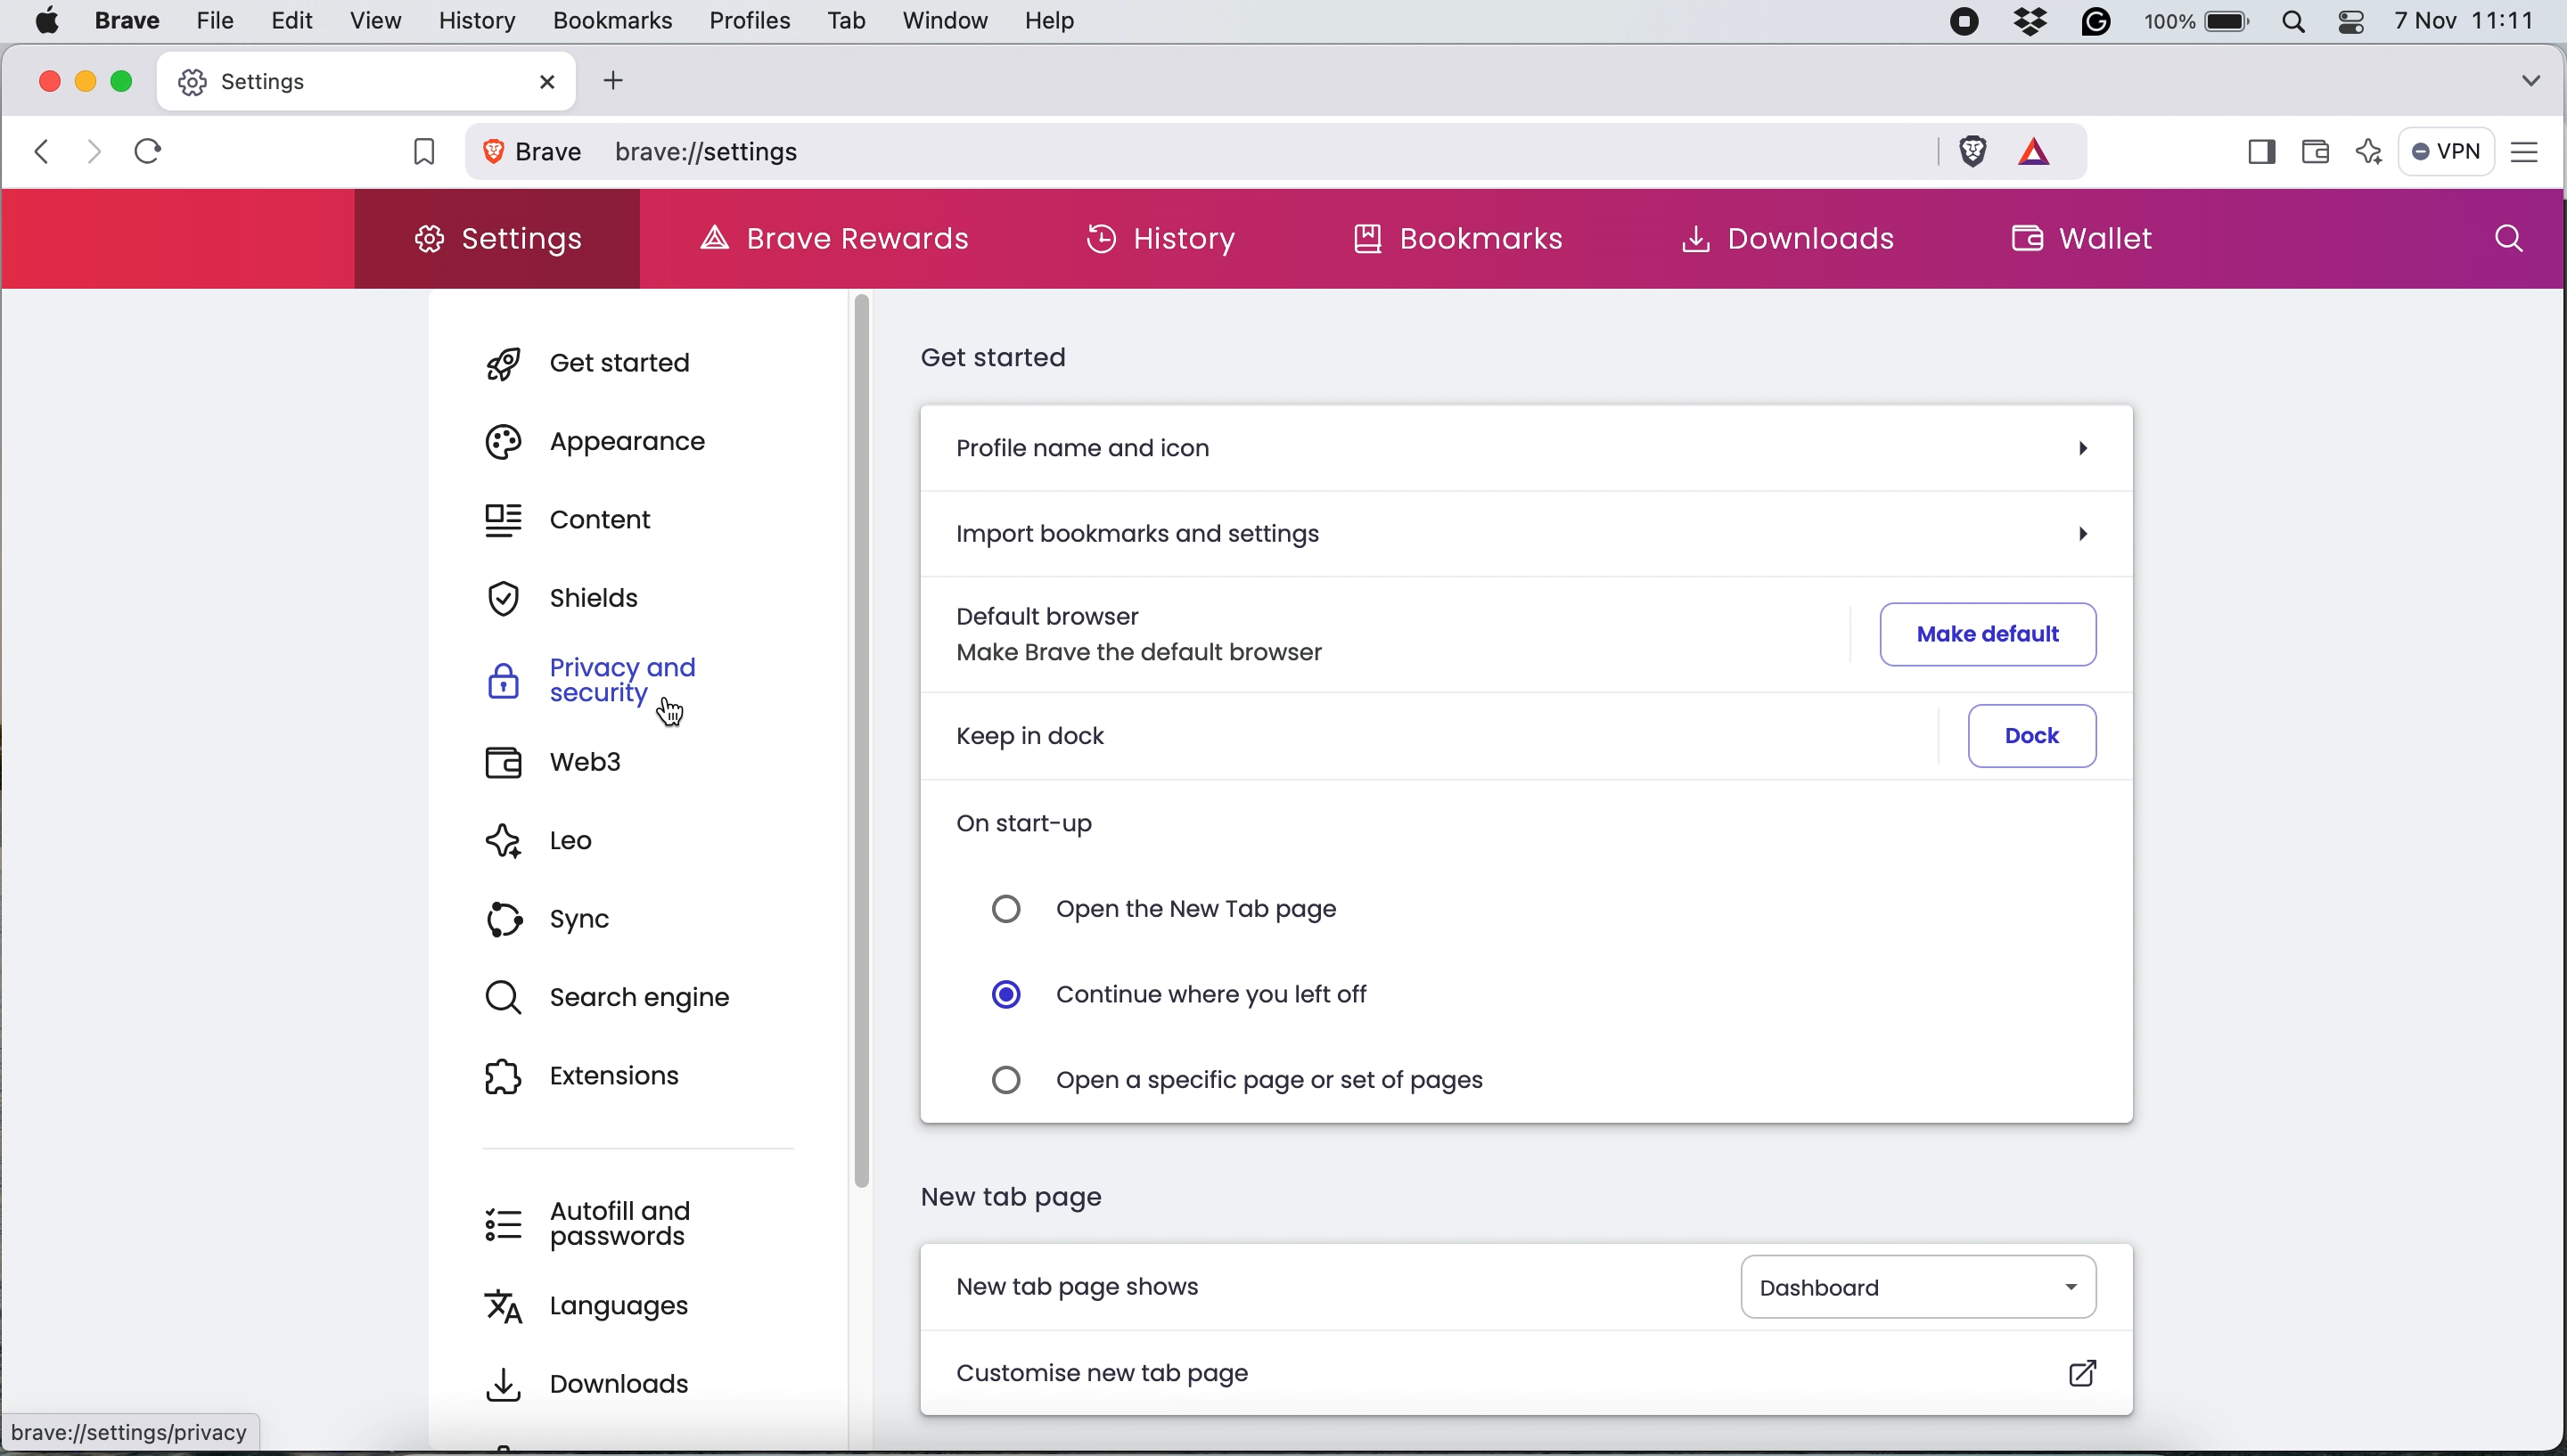 This screenshot has width=2567, height=1456. Describe the element at coordinates (2372, 155) in the screenshot. I see `leo ai` at that location.